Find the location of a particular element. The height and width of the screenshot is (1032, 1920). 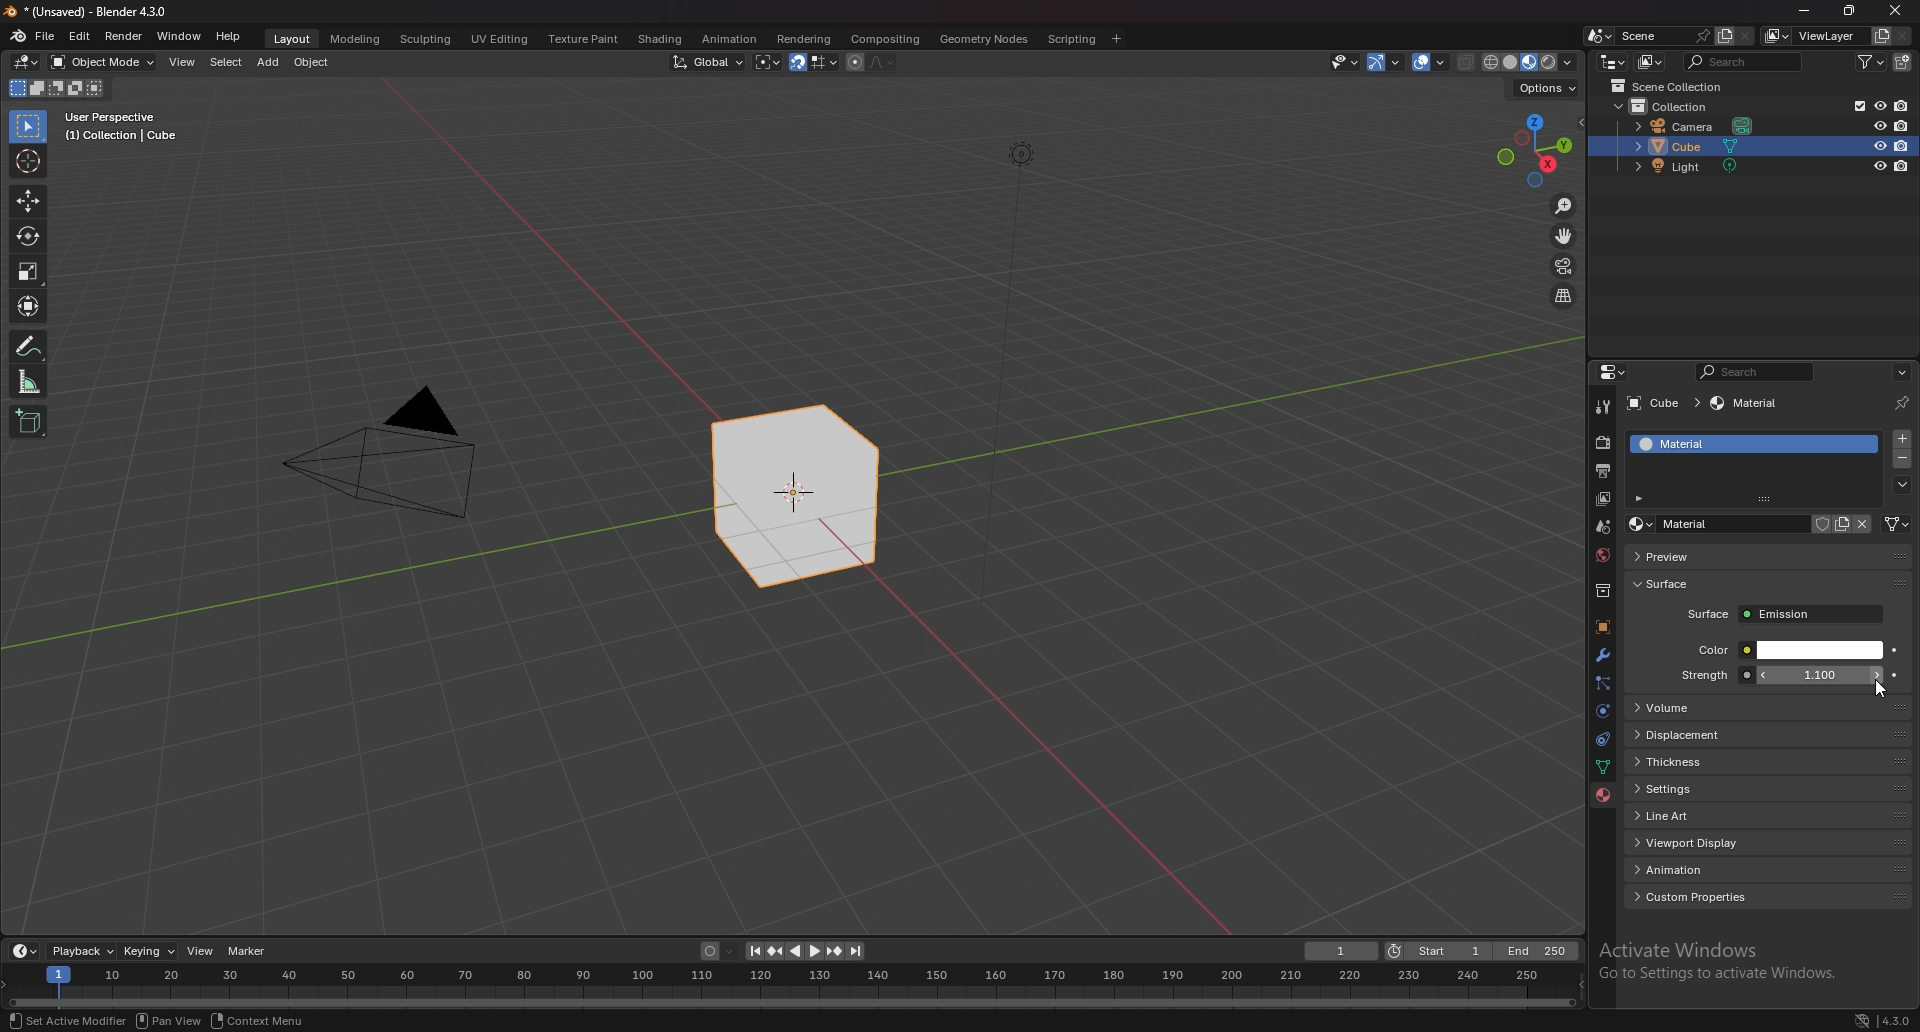

cube is located at coordinates (1729, 147).